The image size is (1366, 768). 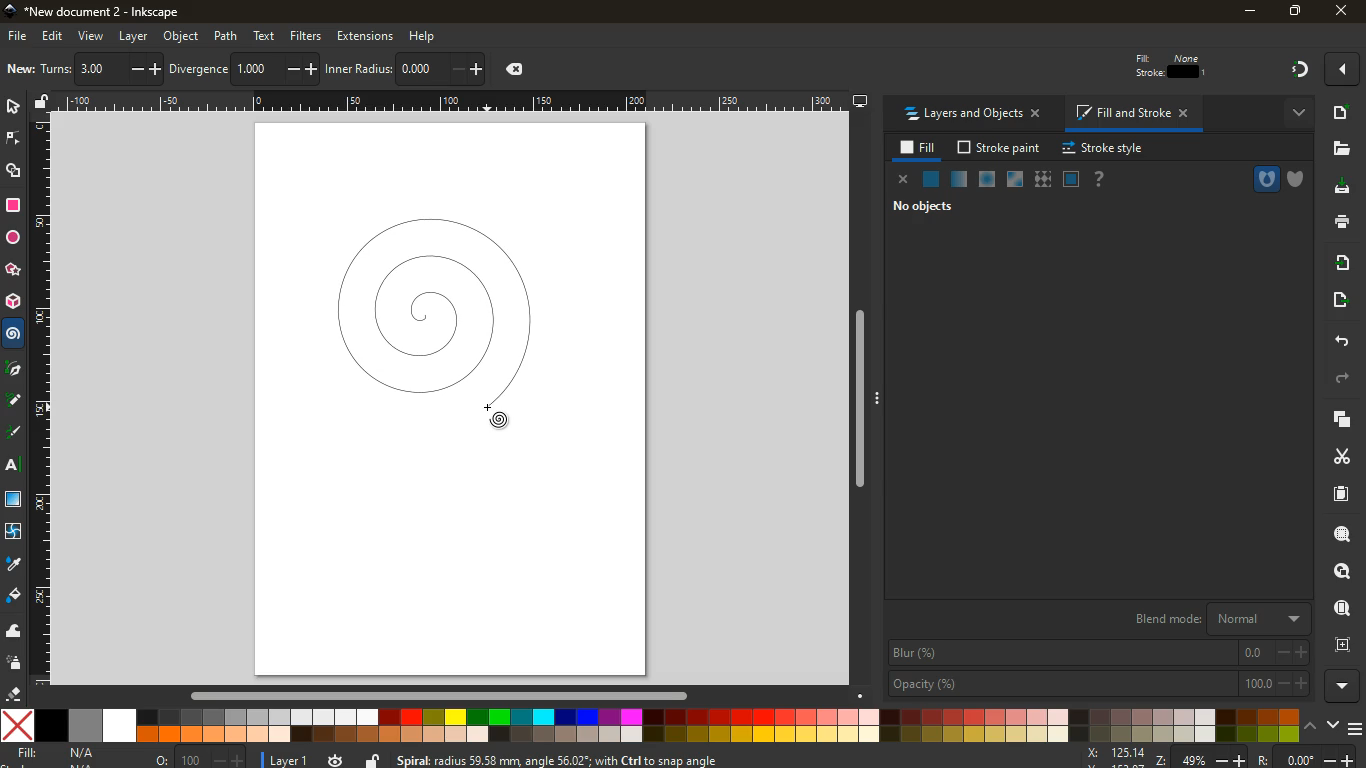 I want to click on find, so click(x=1339, y=608).